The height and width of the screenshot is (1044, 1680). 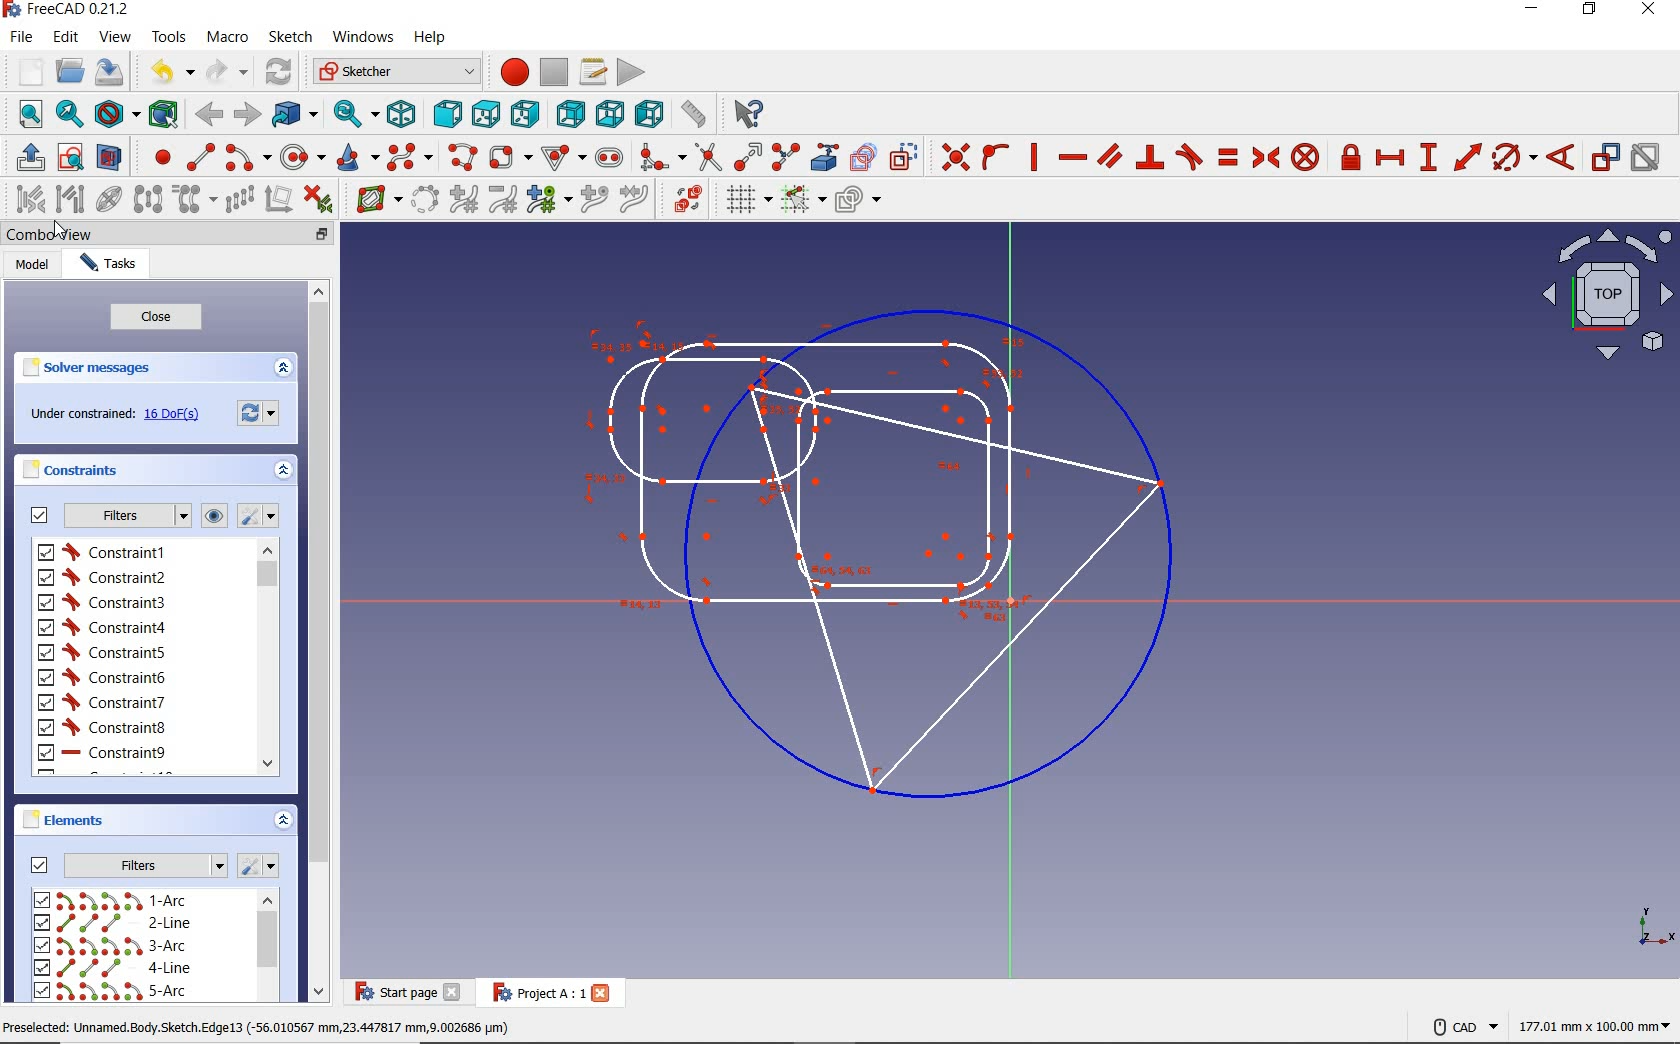 What do you see at coordinates (902, 156) in the screenshot?
I see `toggle construction geometry` at bounding box center [902, 156].